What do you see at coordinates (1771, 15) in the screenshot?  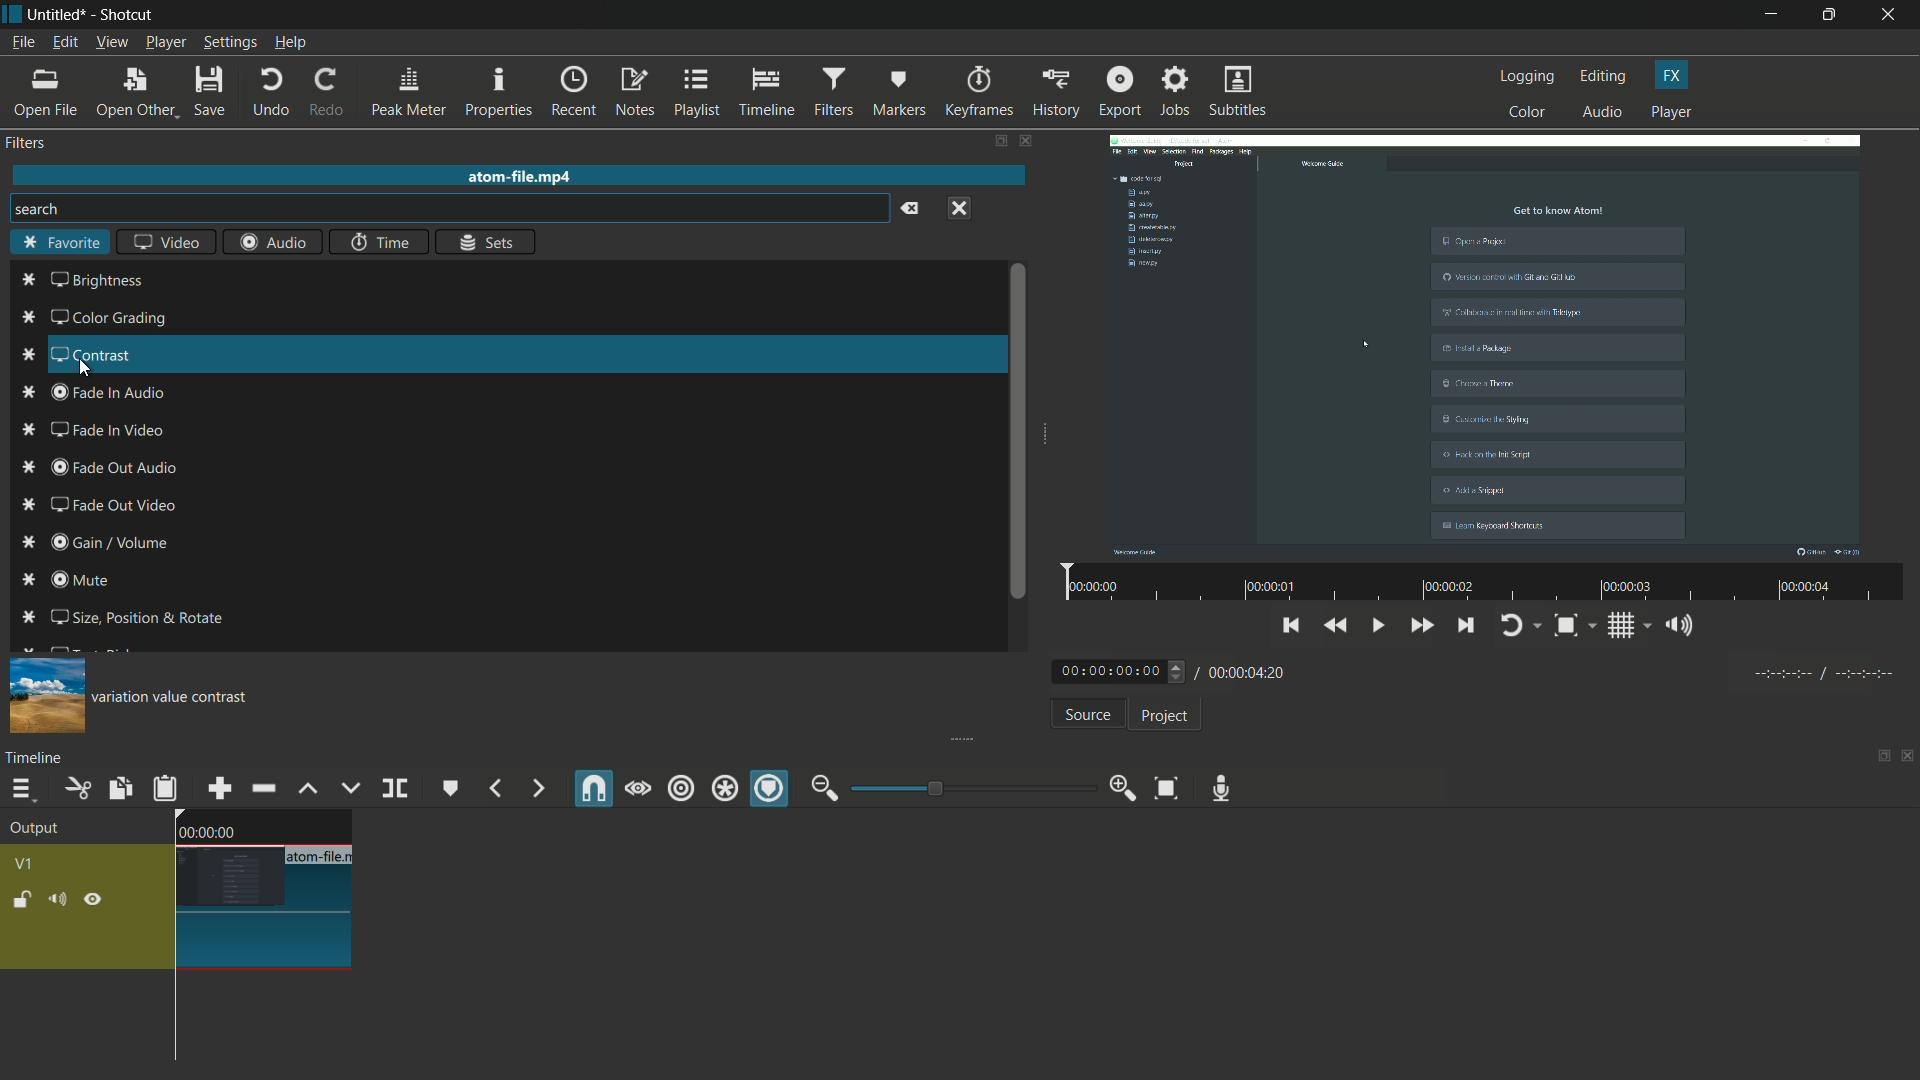 I see `minimize` at bounding box center [1771, 15].